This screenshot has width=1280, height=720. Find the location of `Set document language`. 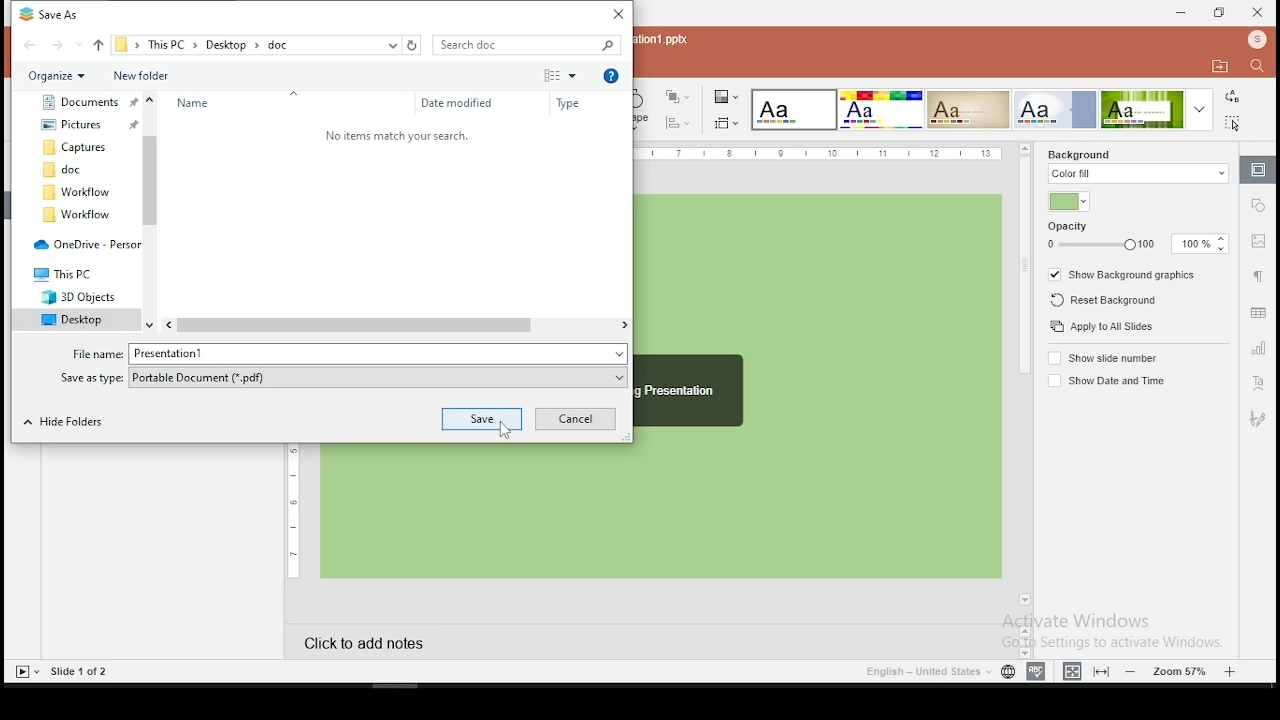

Set document language is located at coordinates (1008, 672).